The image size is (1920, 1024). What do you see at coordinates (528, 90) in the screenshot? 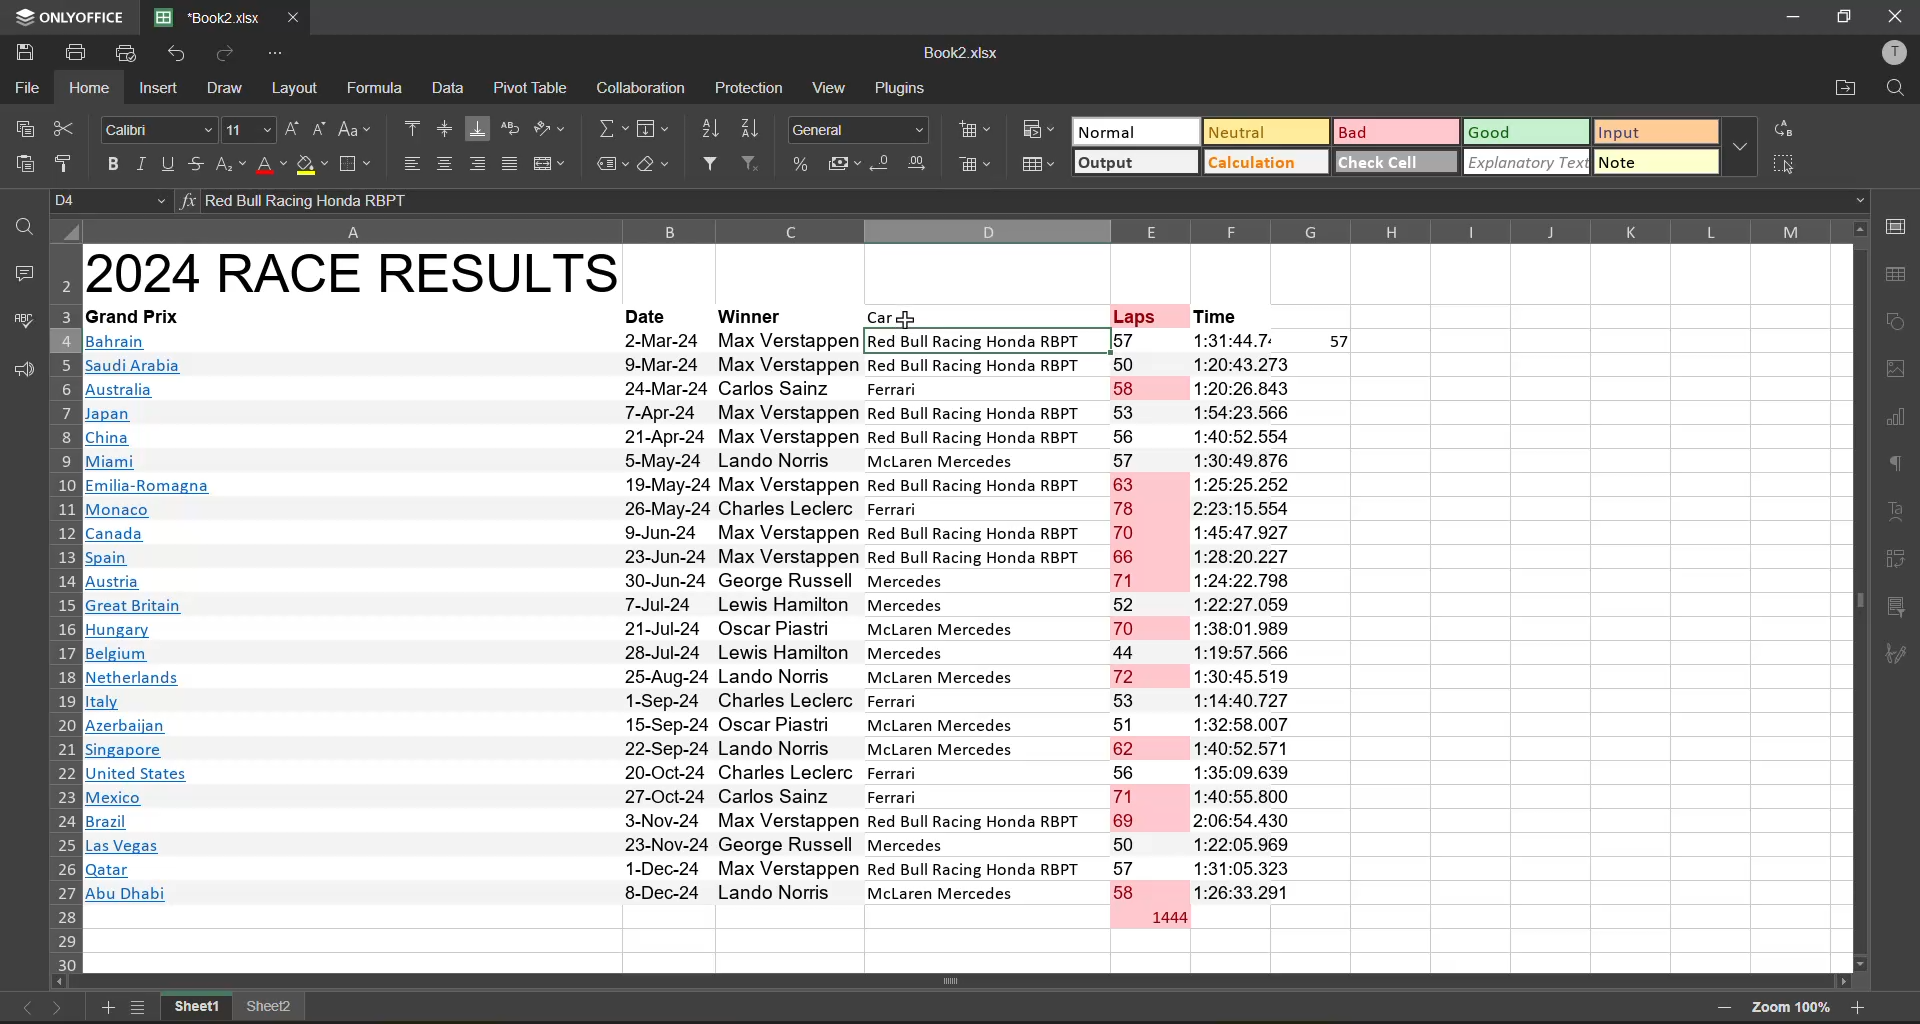
I see `pivot table` at bounding box center [528, 90].